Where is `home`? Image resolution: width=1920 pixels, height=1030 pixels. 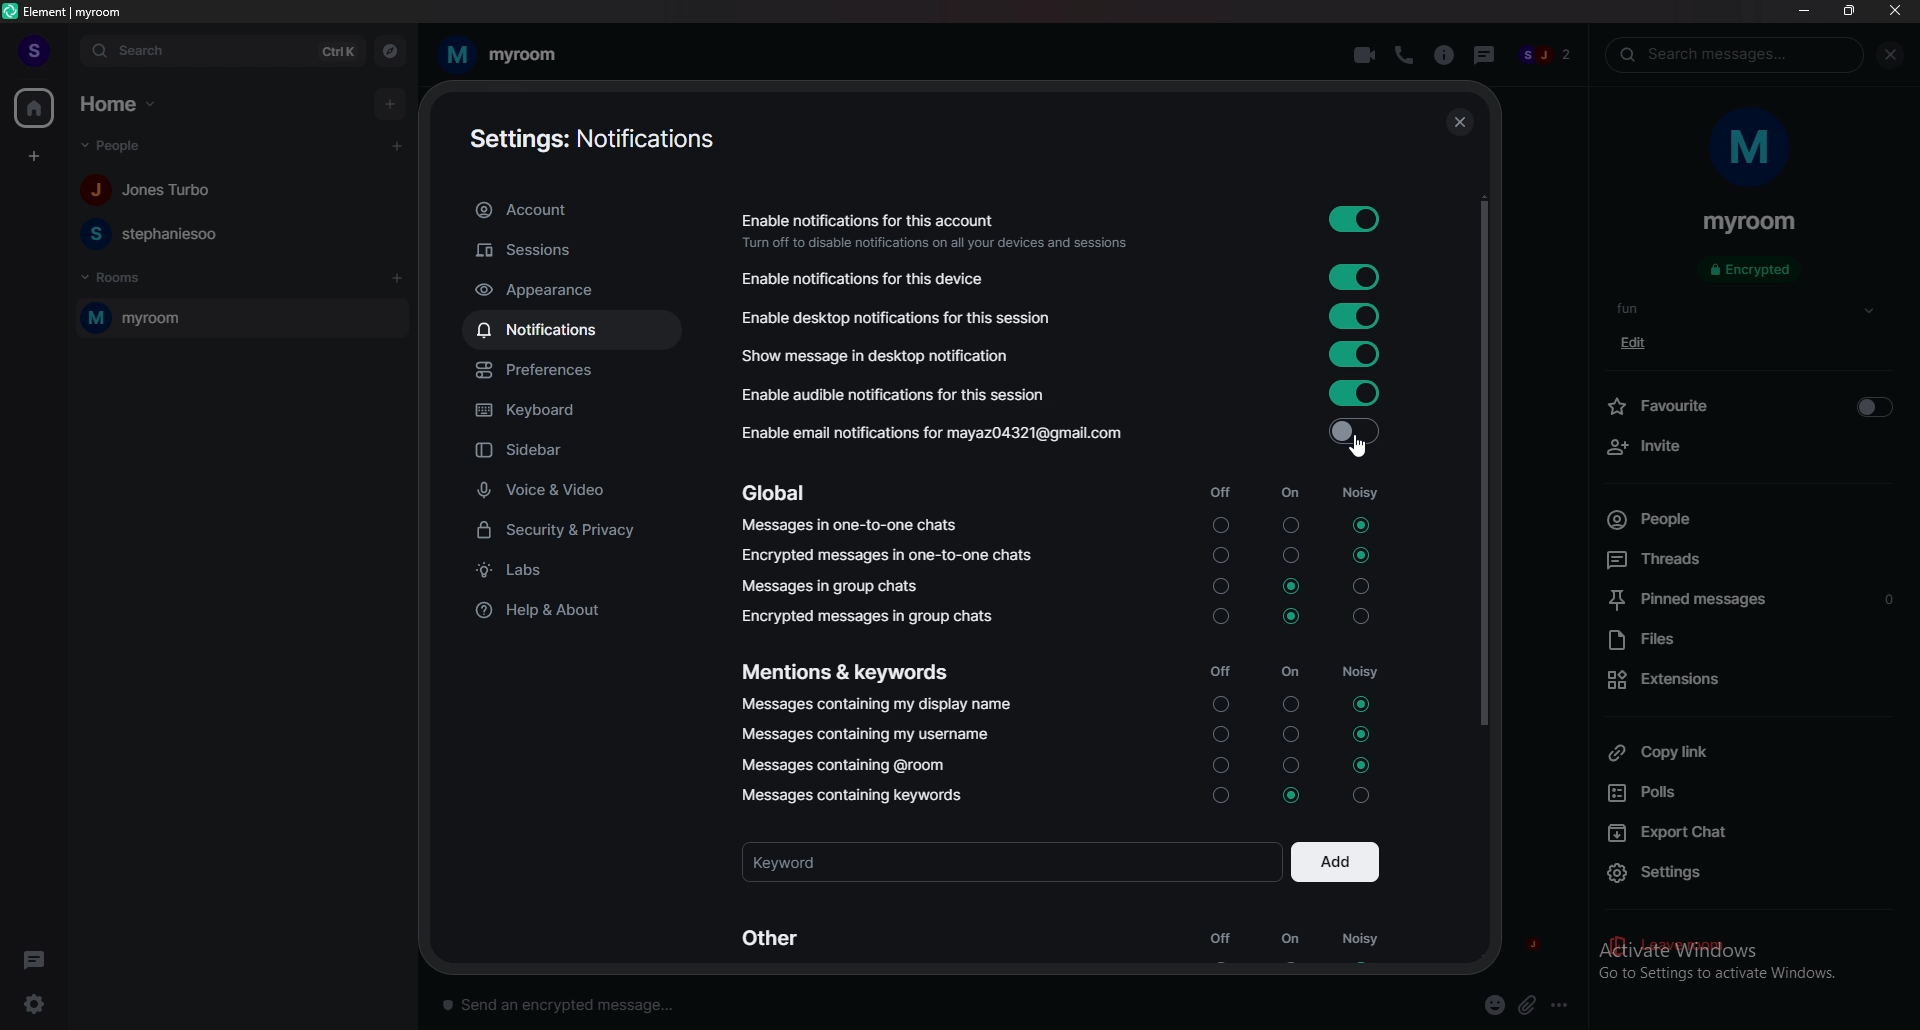 home is located at coordinates (33, 107).